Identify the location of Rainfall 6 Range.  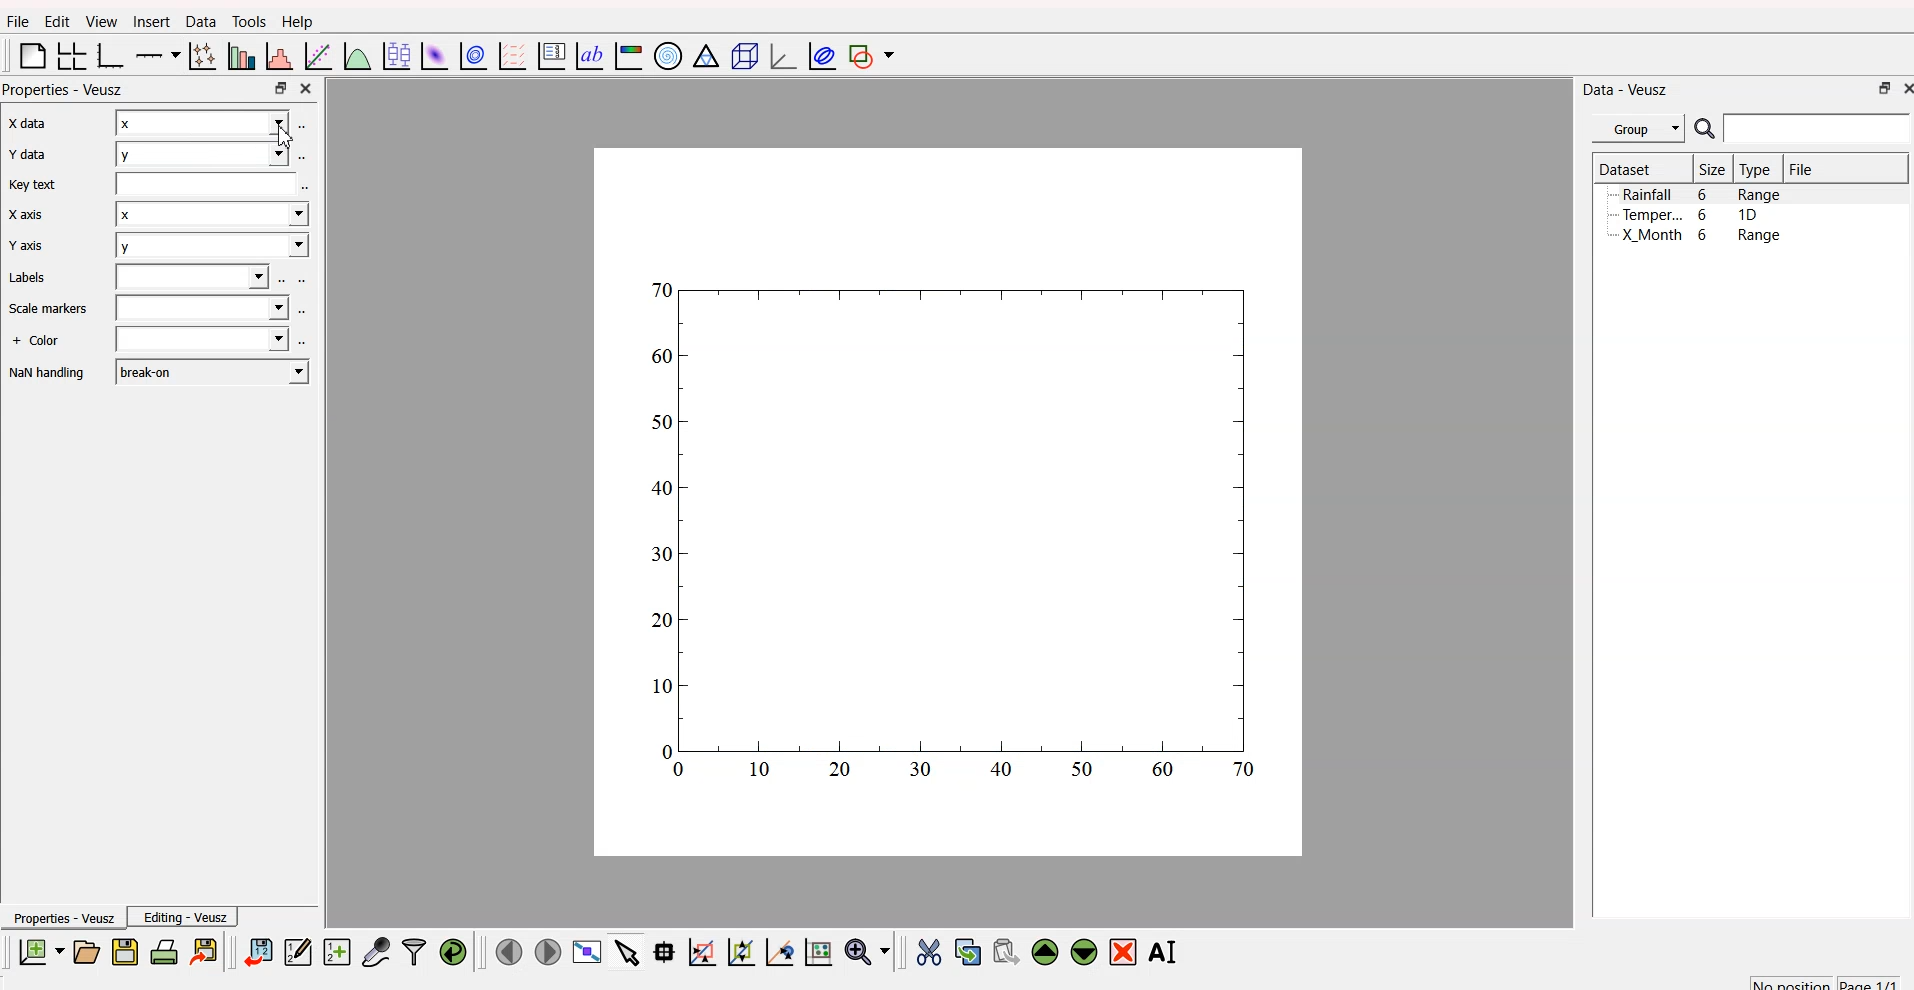
(1704, 194).